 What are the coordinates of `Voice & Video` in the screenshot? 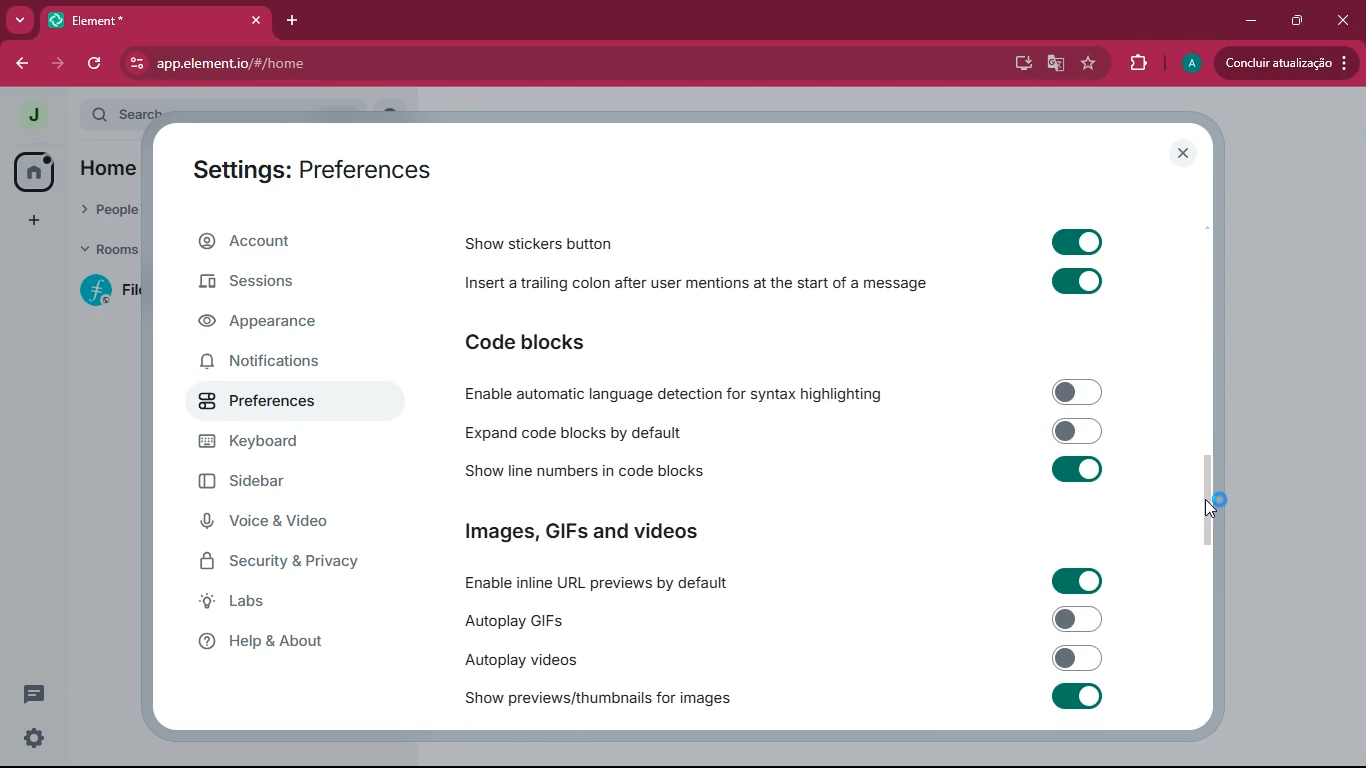 It's located at (274, 524).